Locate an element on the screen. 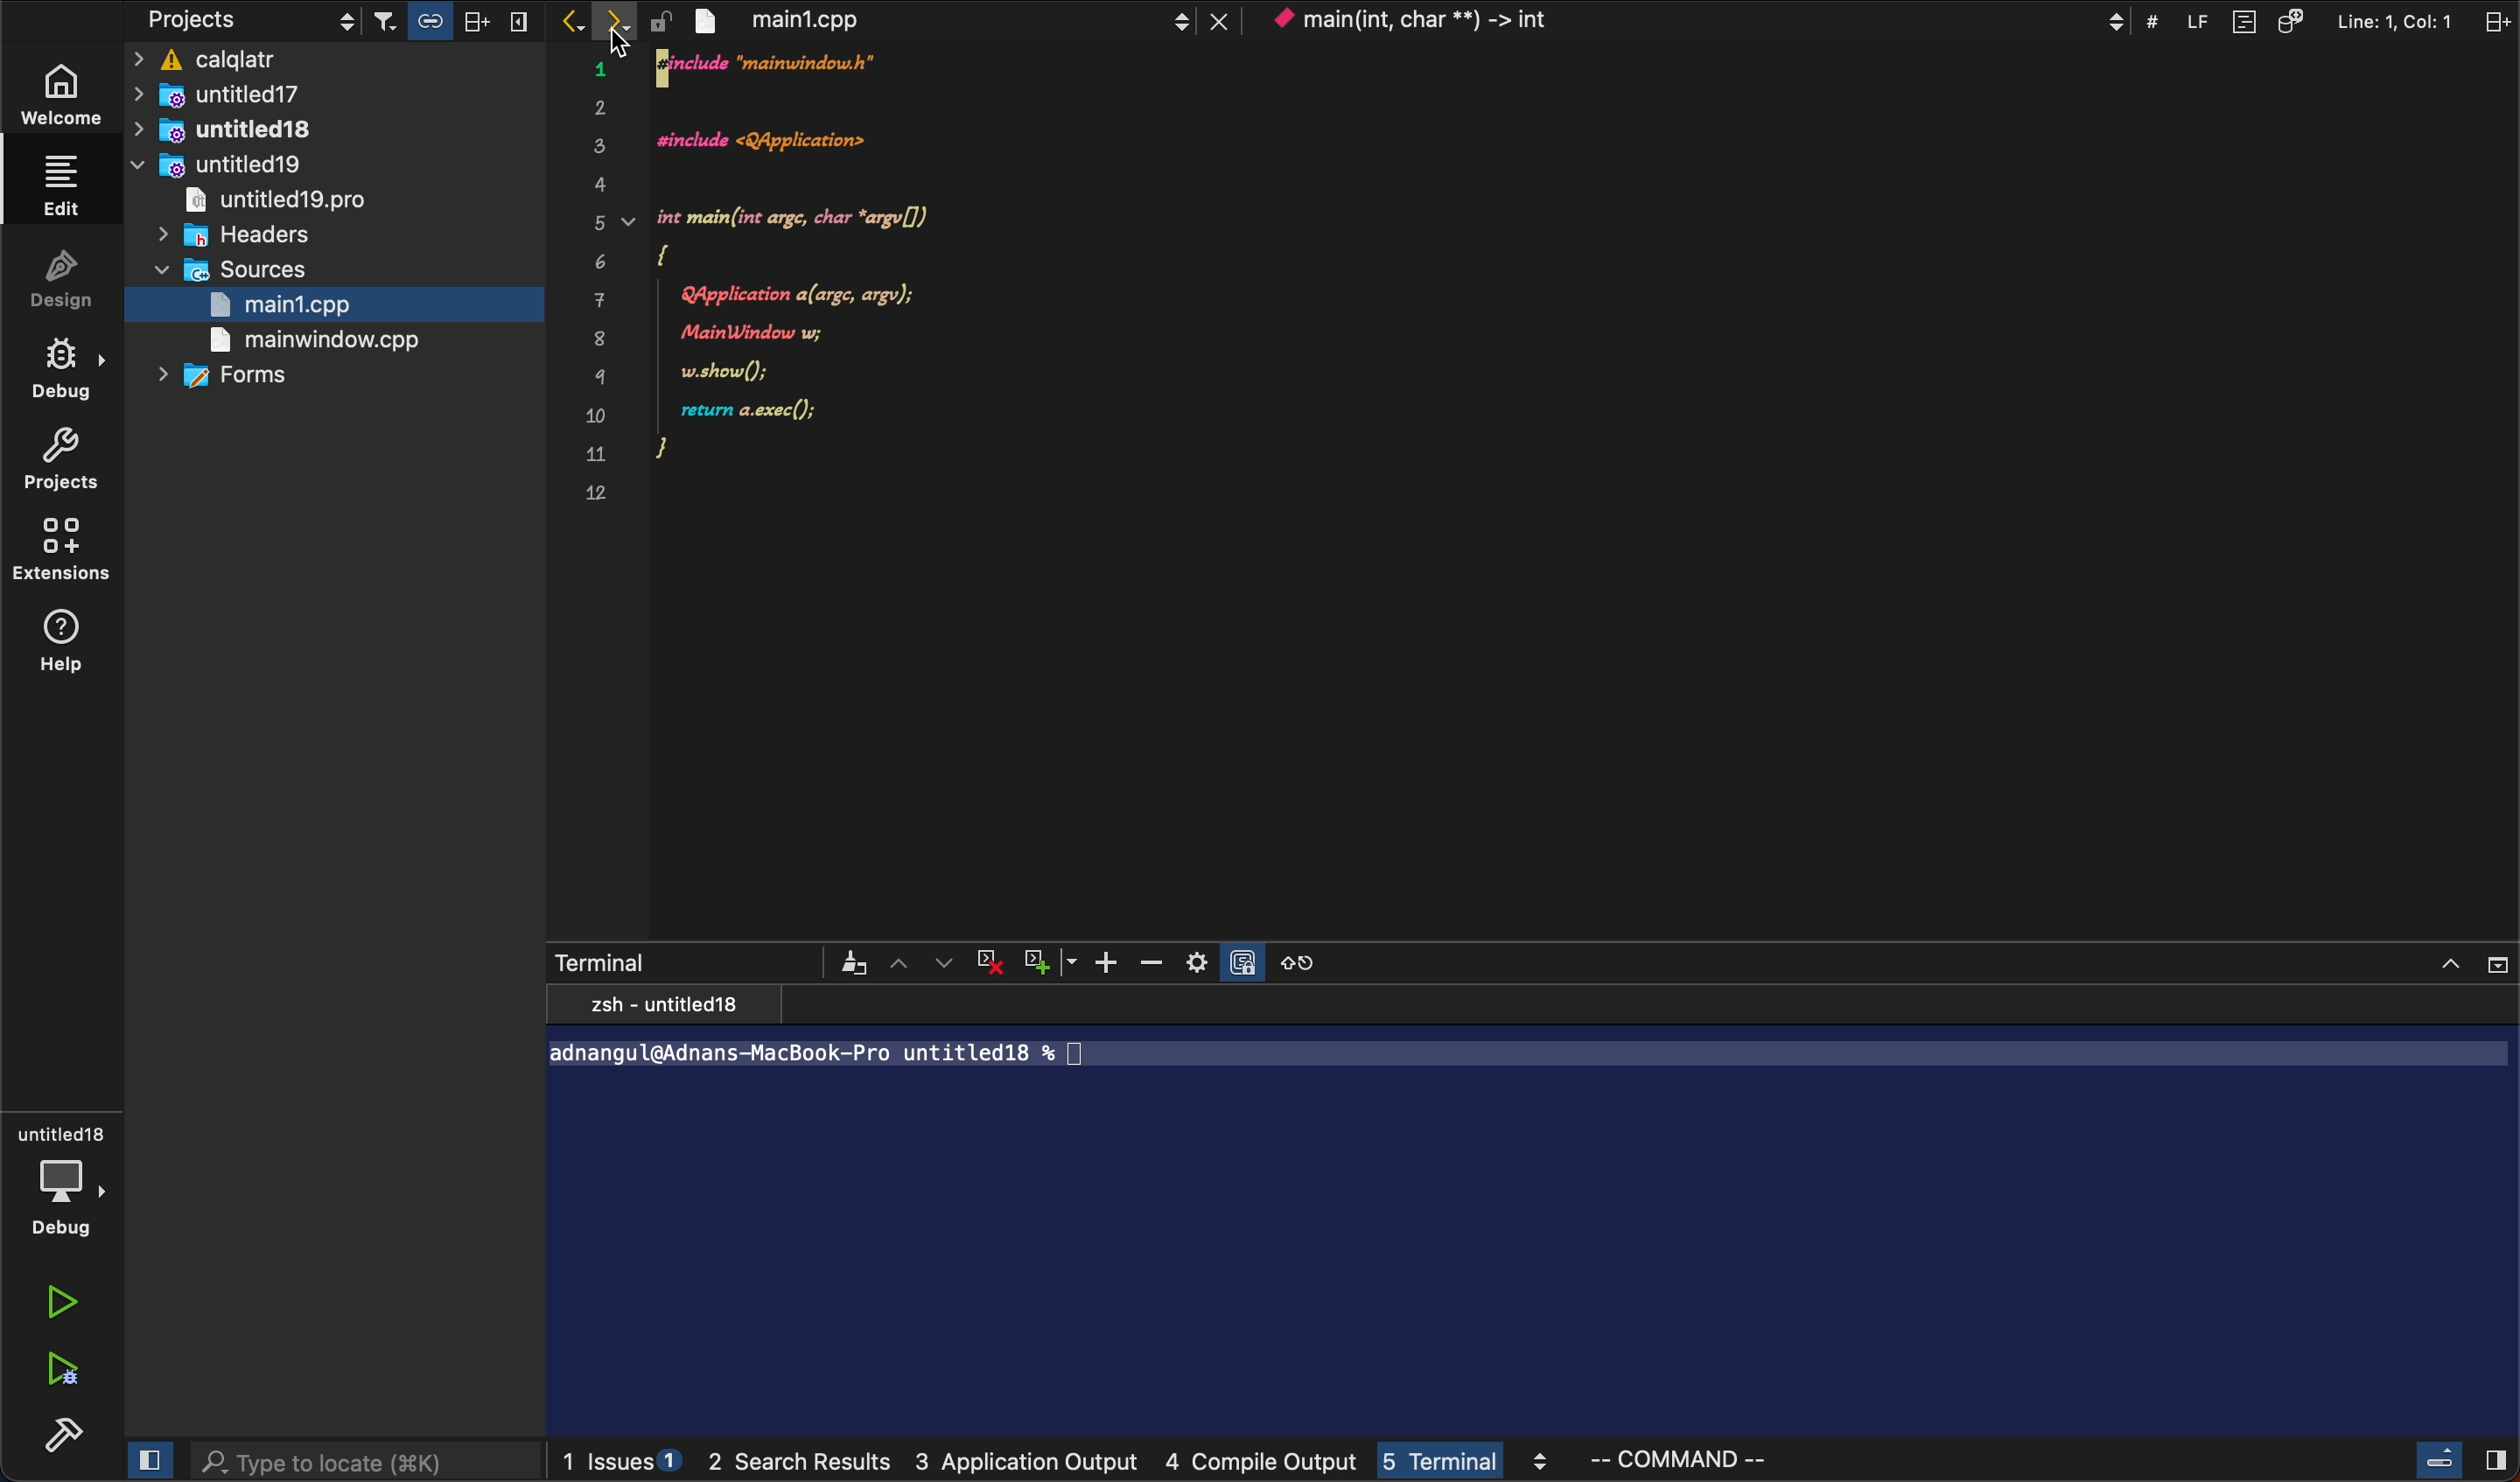  extensions is located at coordinates (62, 545).